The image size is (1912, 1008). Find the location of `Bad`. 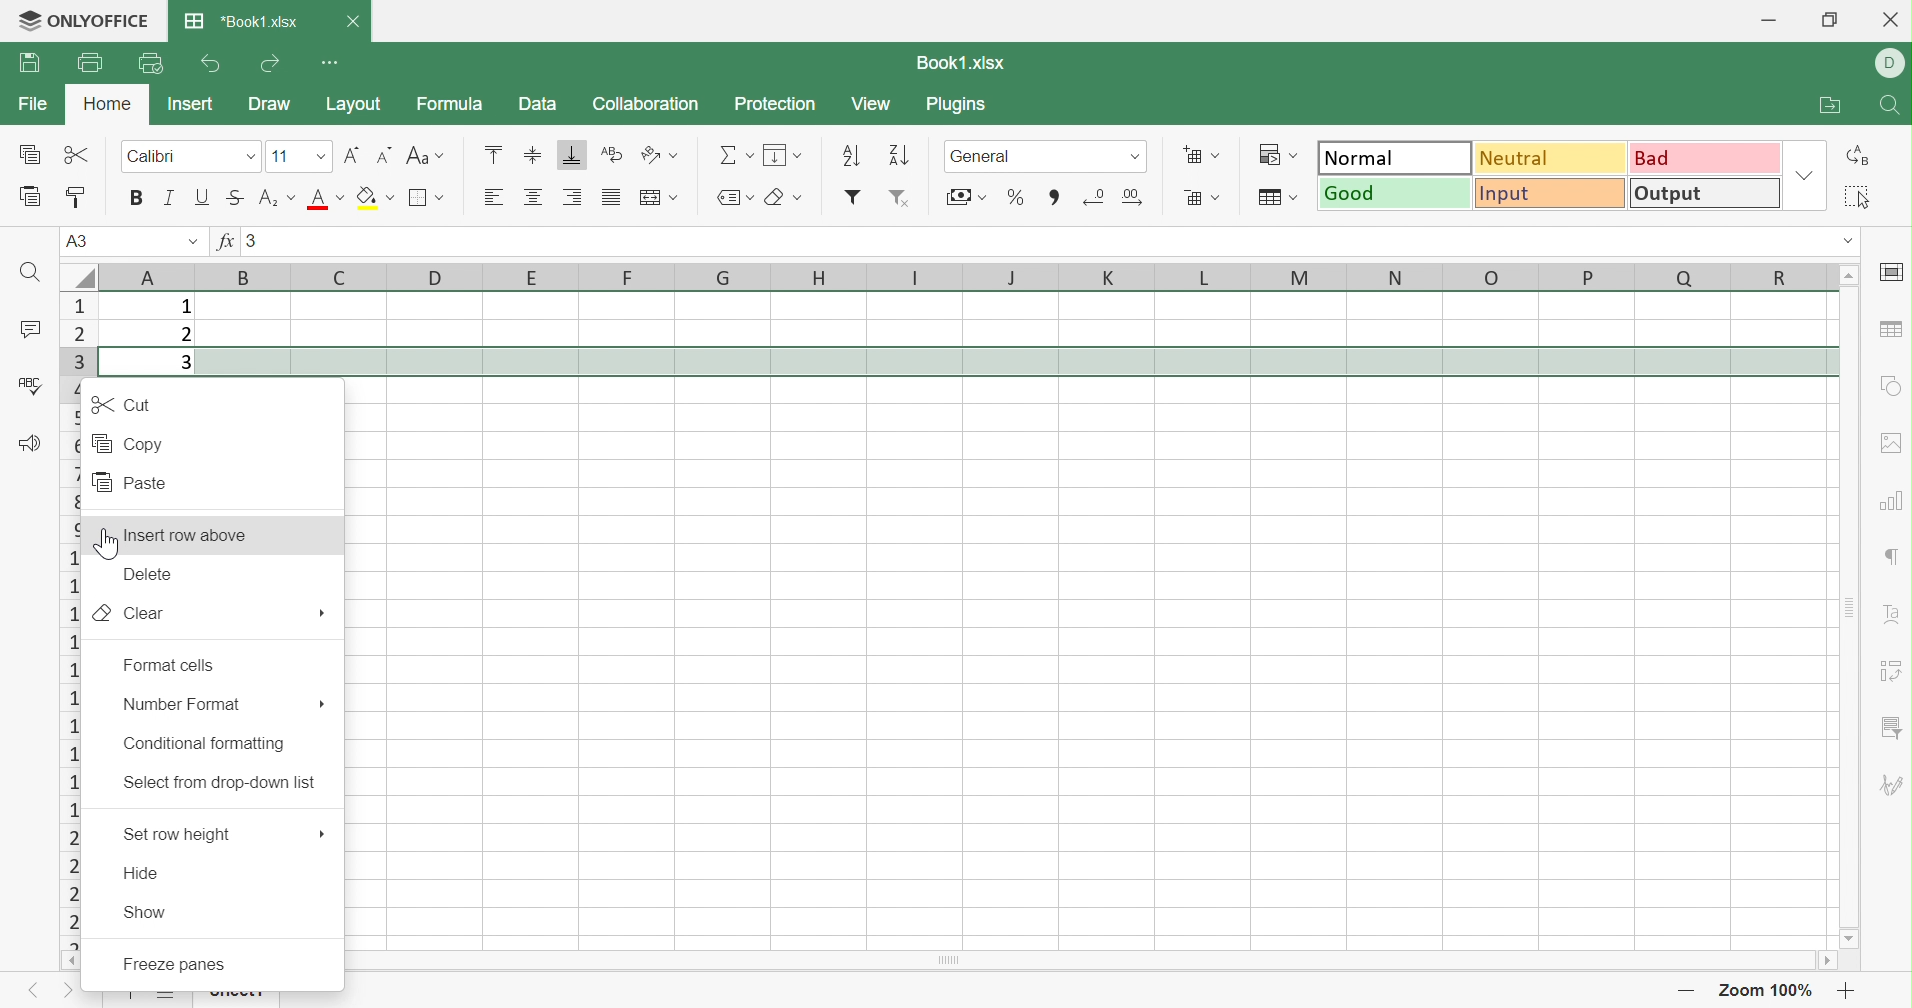

Bad is located at coordinates (1702, 159).